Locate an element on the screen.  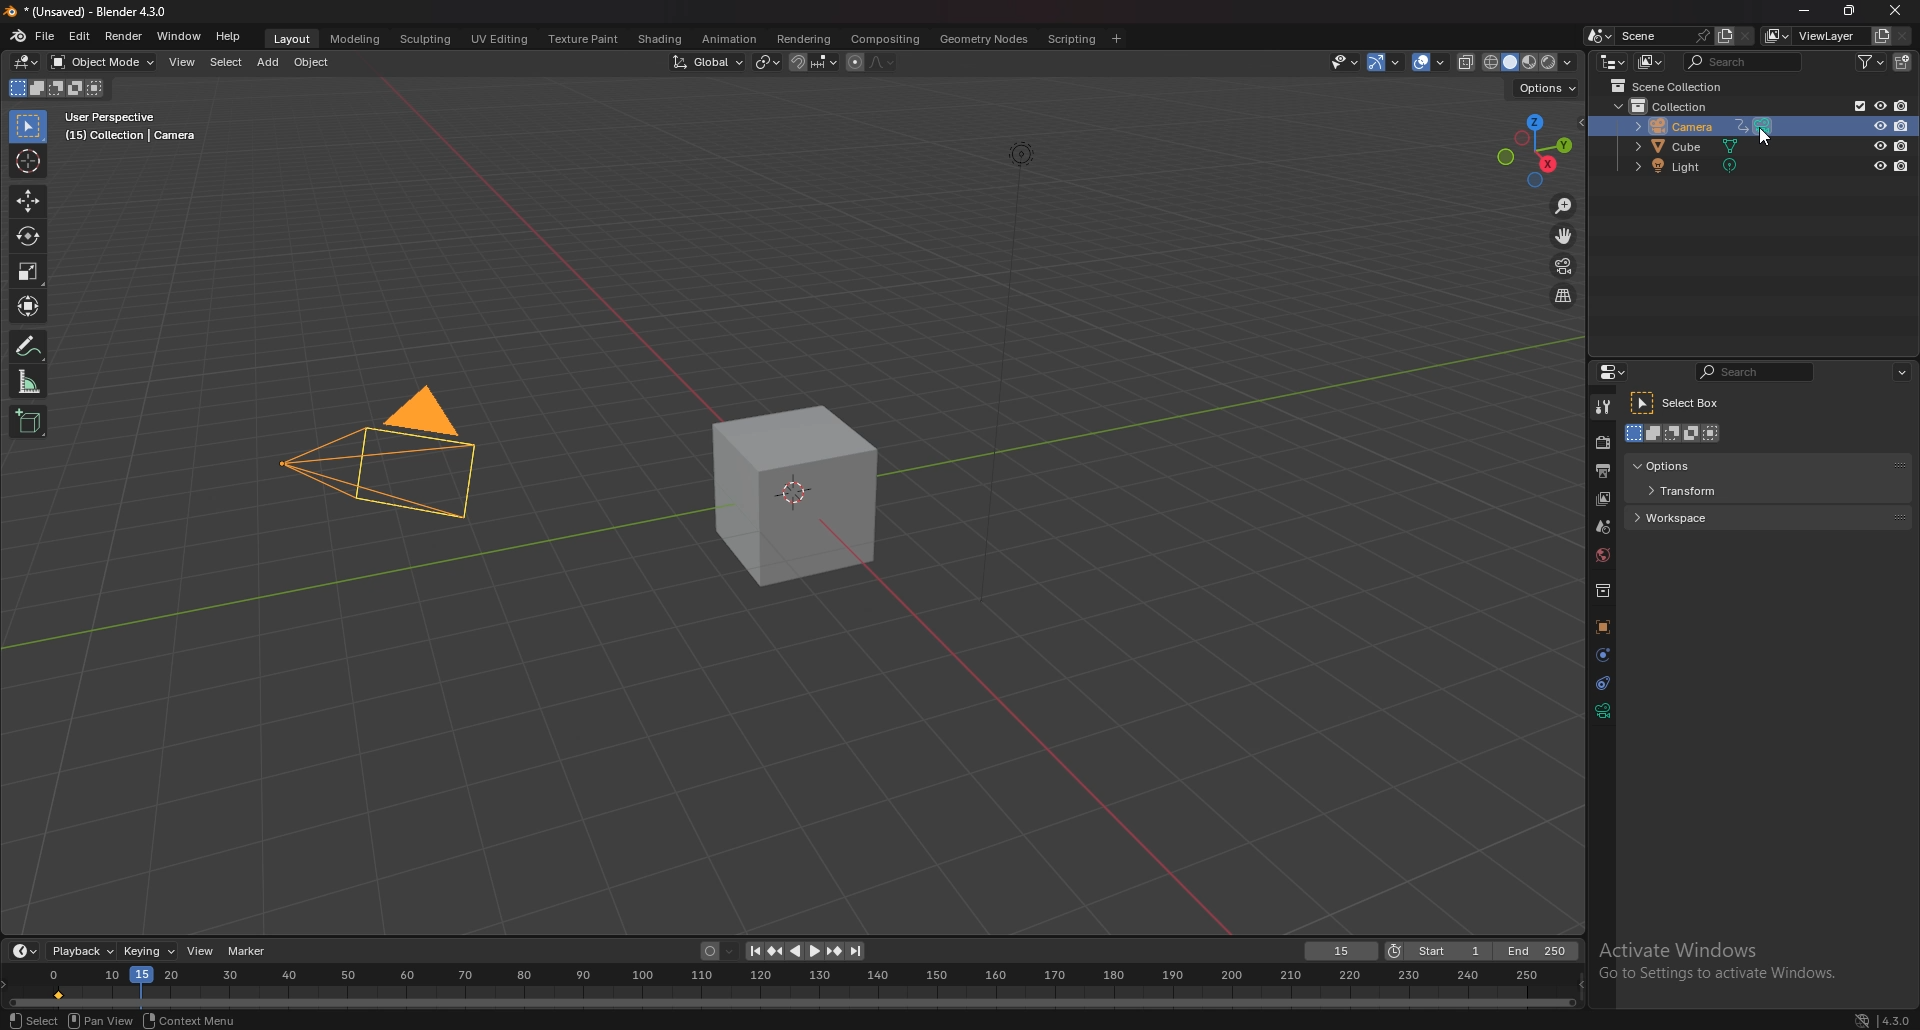
transform is located at coordinates (27, 304).